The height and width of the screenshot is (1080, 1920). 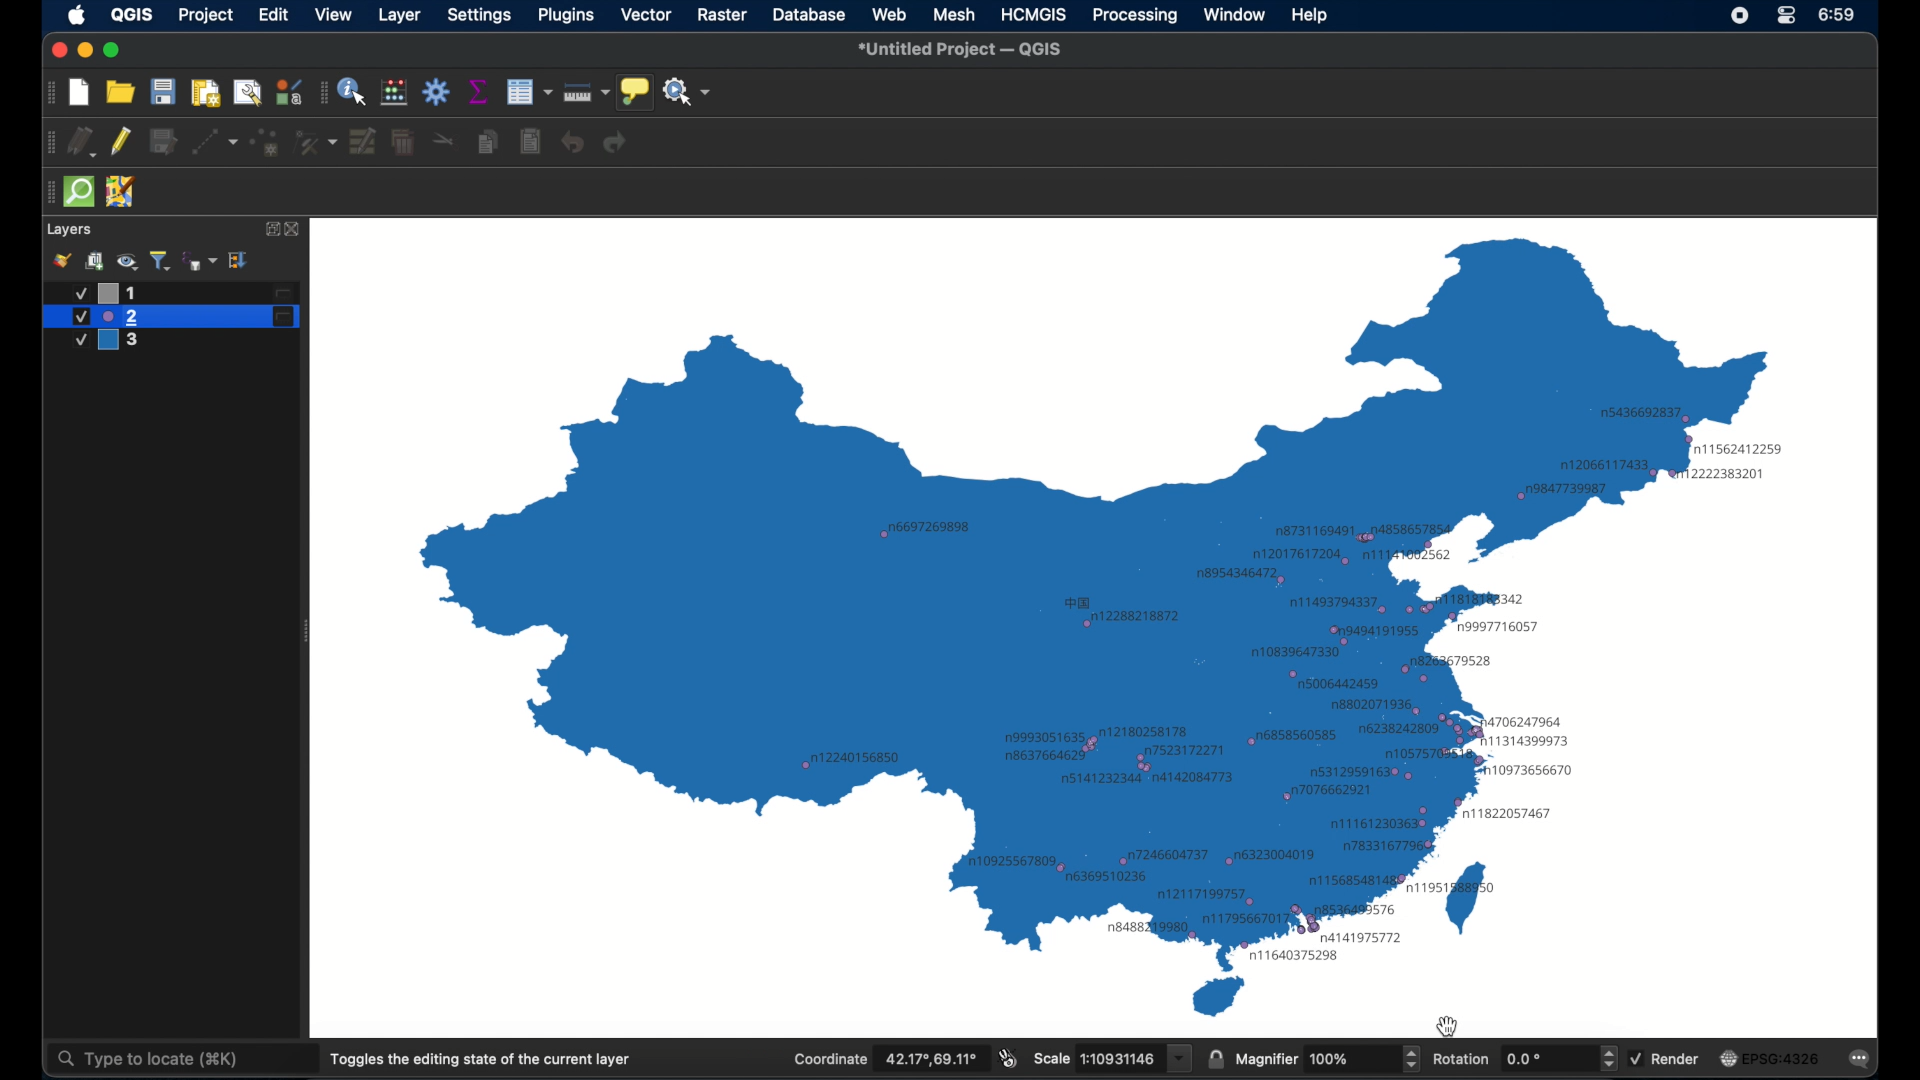 I want to click on control  center, so click(x=1737, y=17).